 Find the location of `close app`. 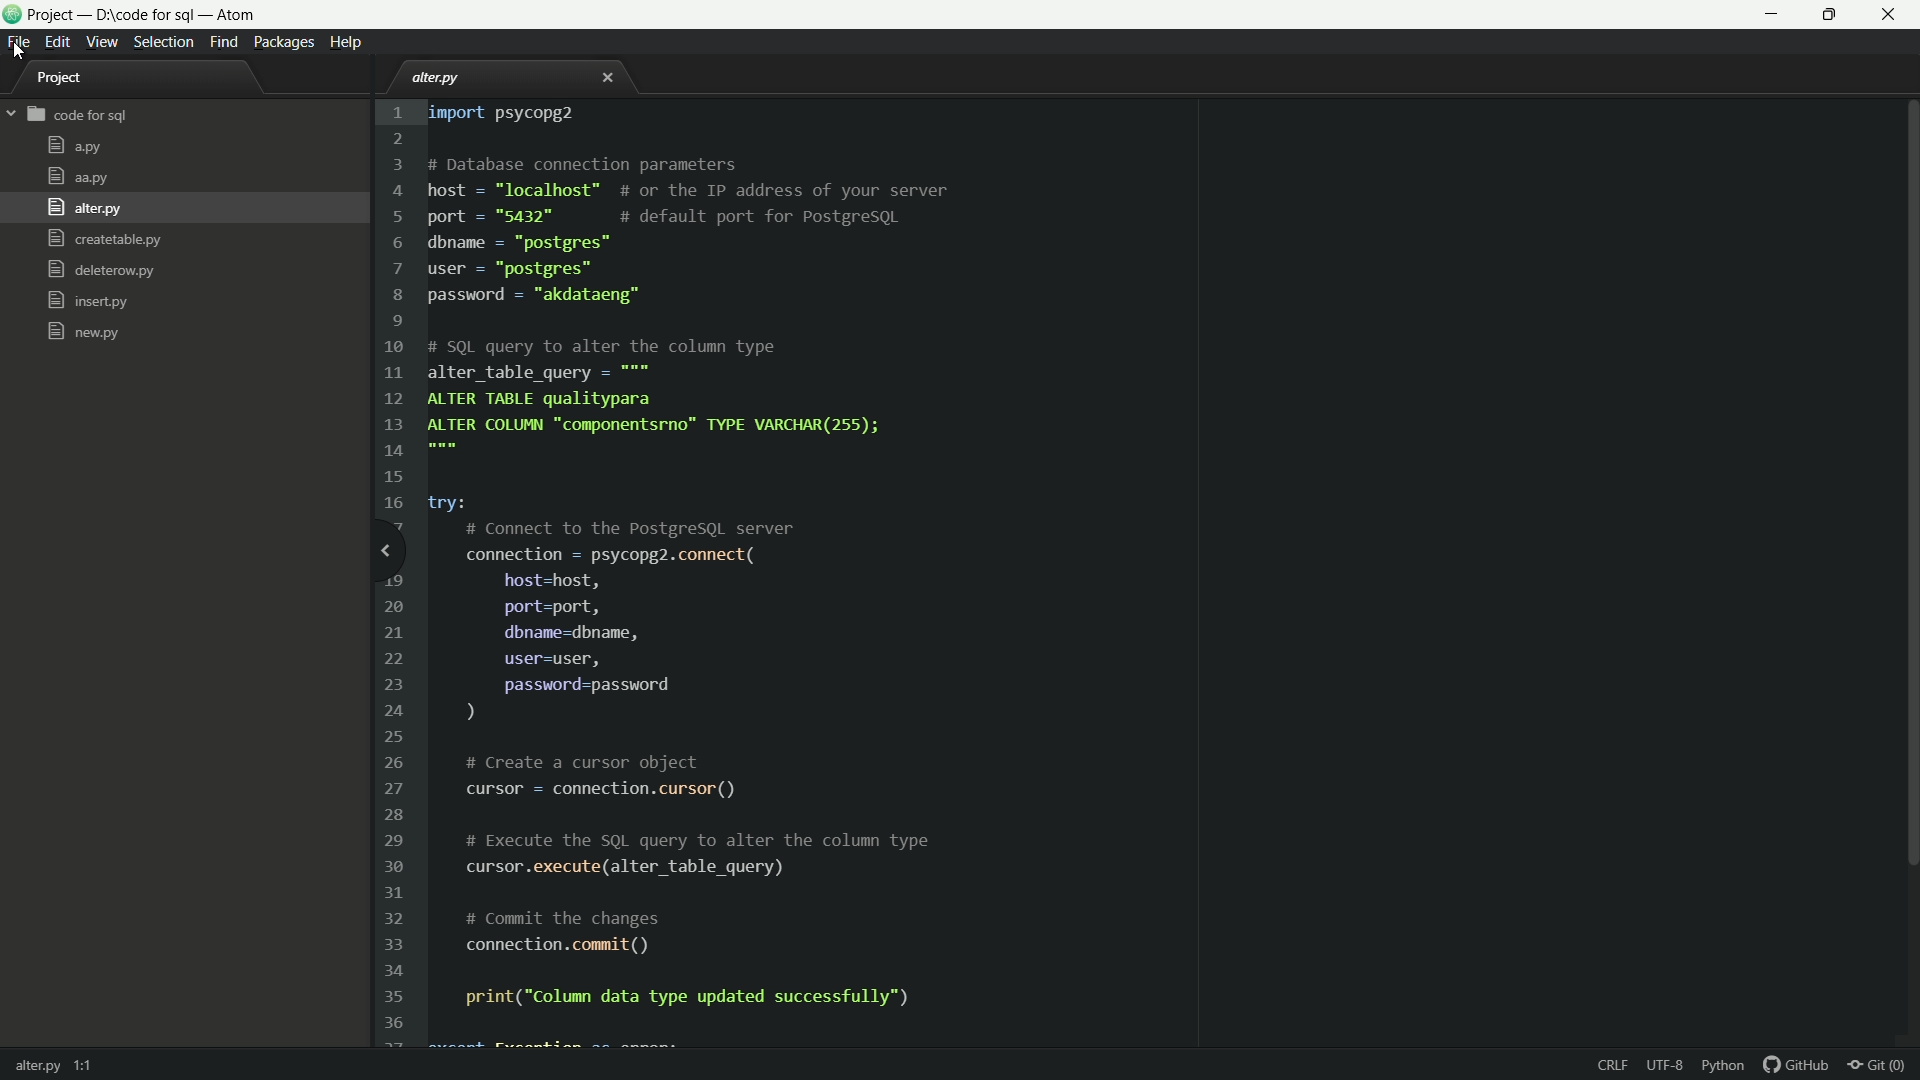

close app is located at coordinates (1895, 15).